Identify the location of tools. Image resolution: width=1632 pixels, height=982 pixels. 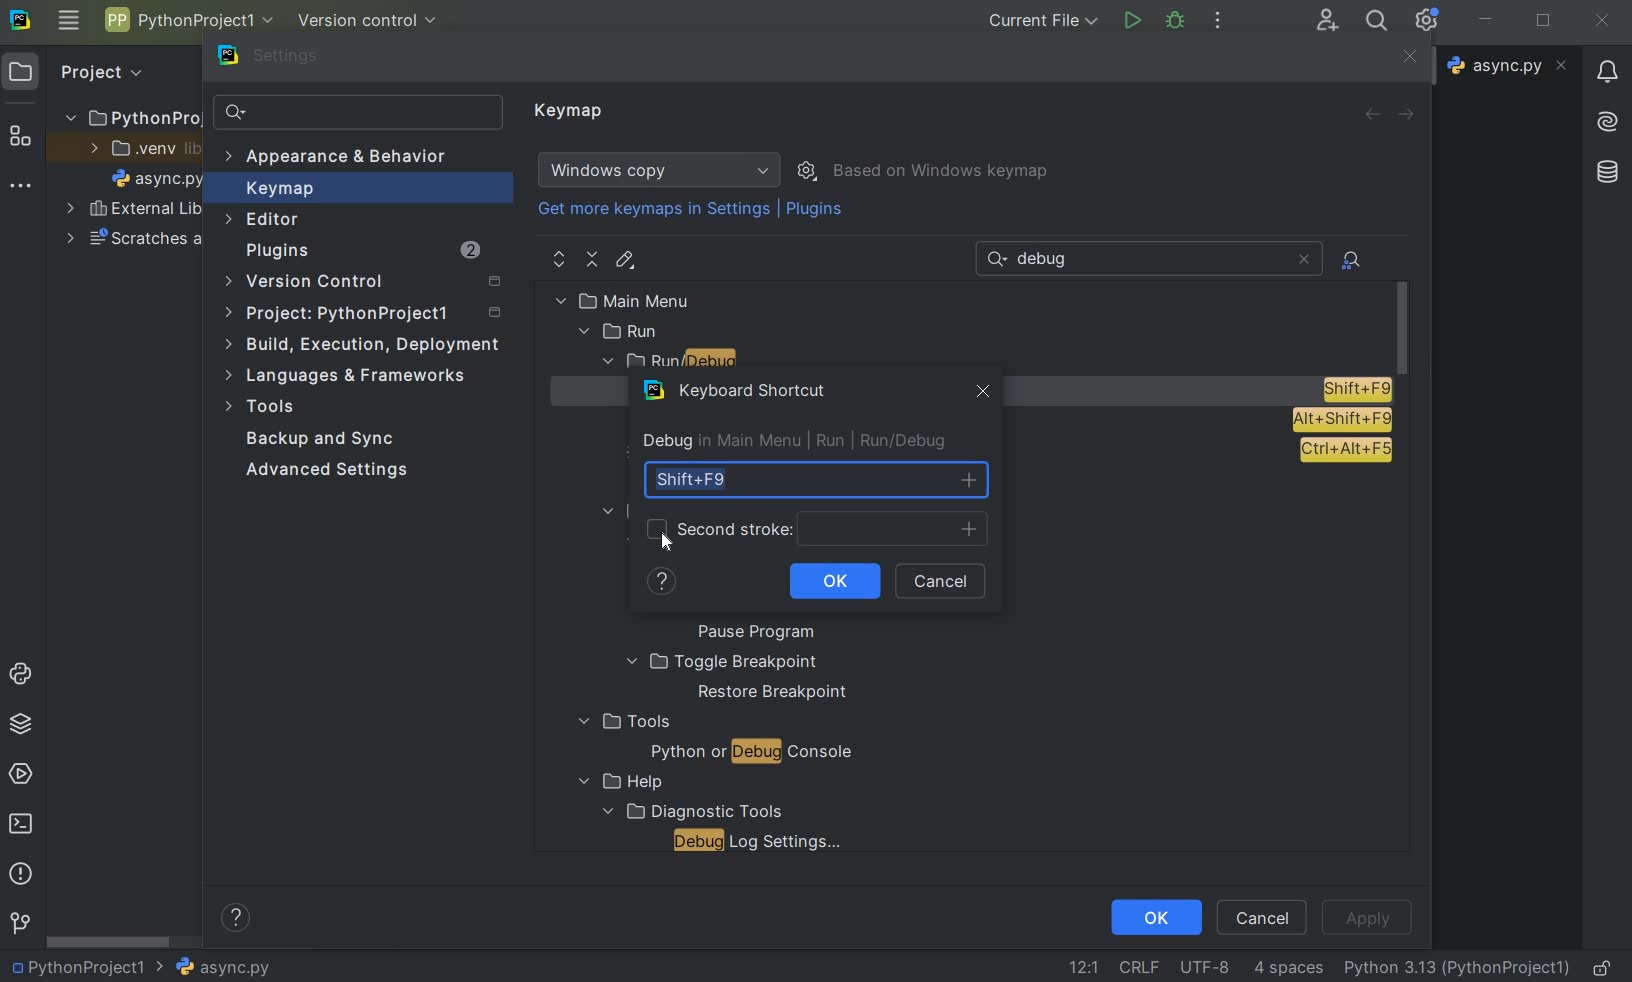
(622, 722).